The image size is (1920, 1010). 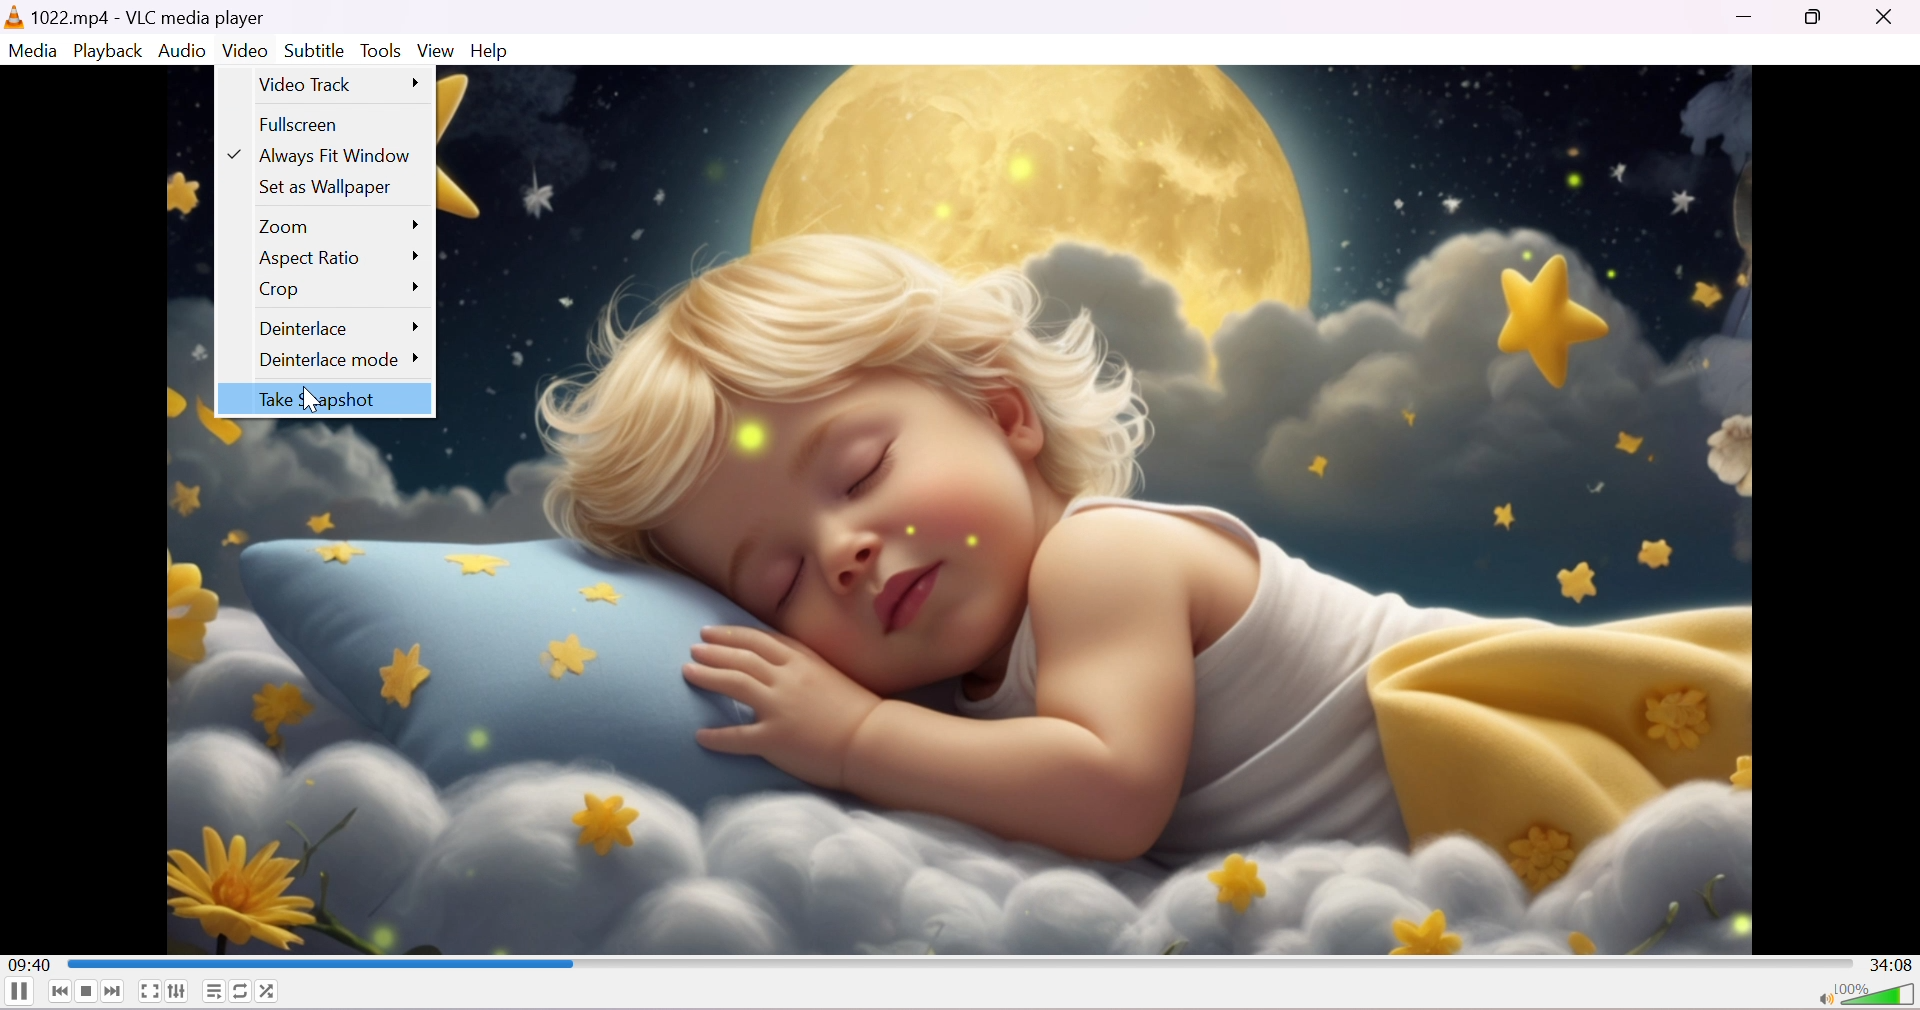 I want to click on Subtitles, so click(x=315, y=51).